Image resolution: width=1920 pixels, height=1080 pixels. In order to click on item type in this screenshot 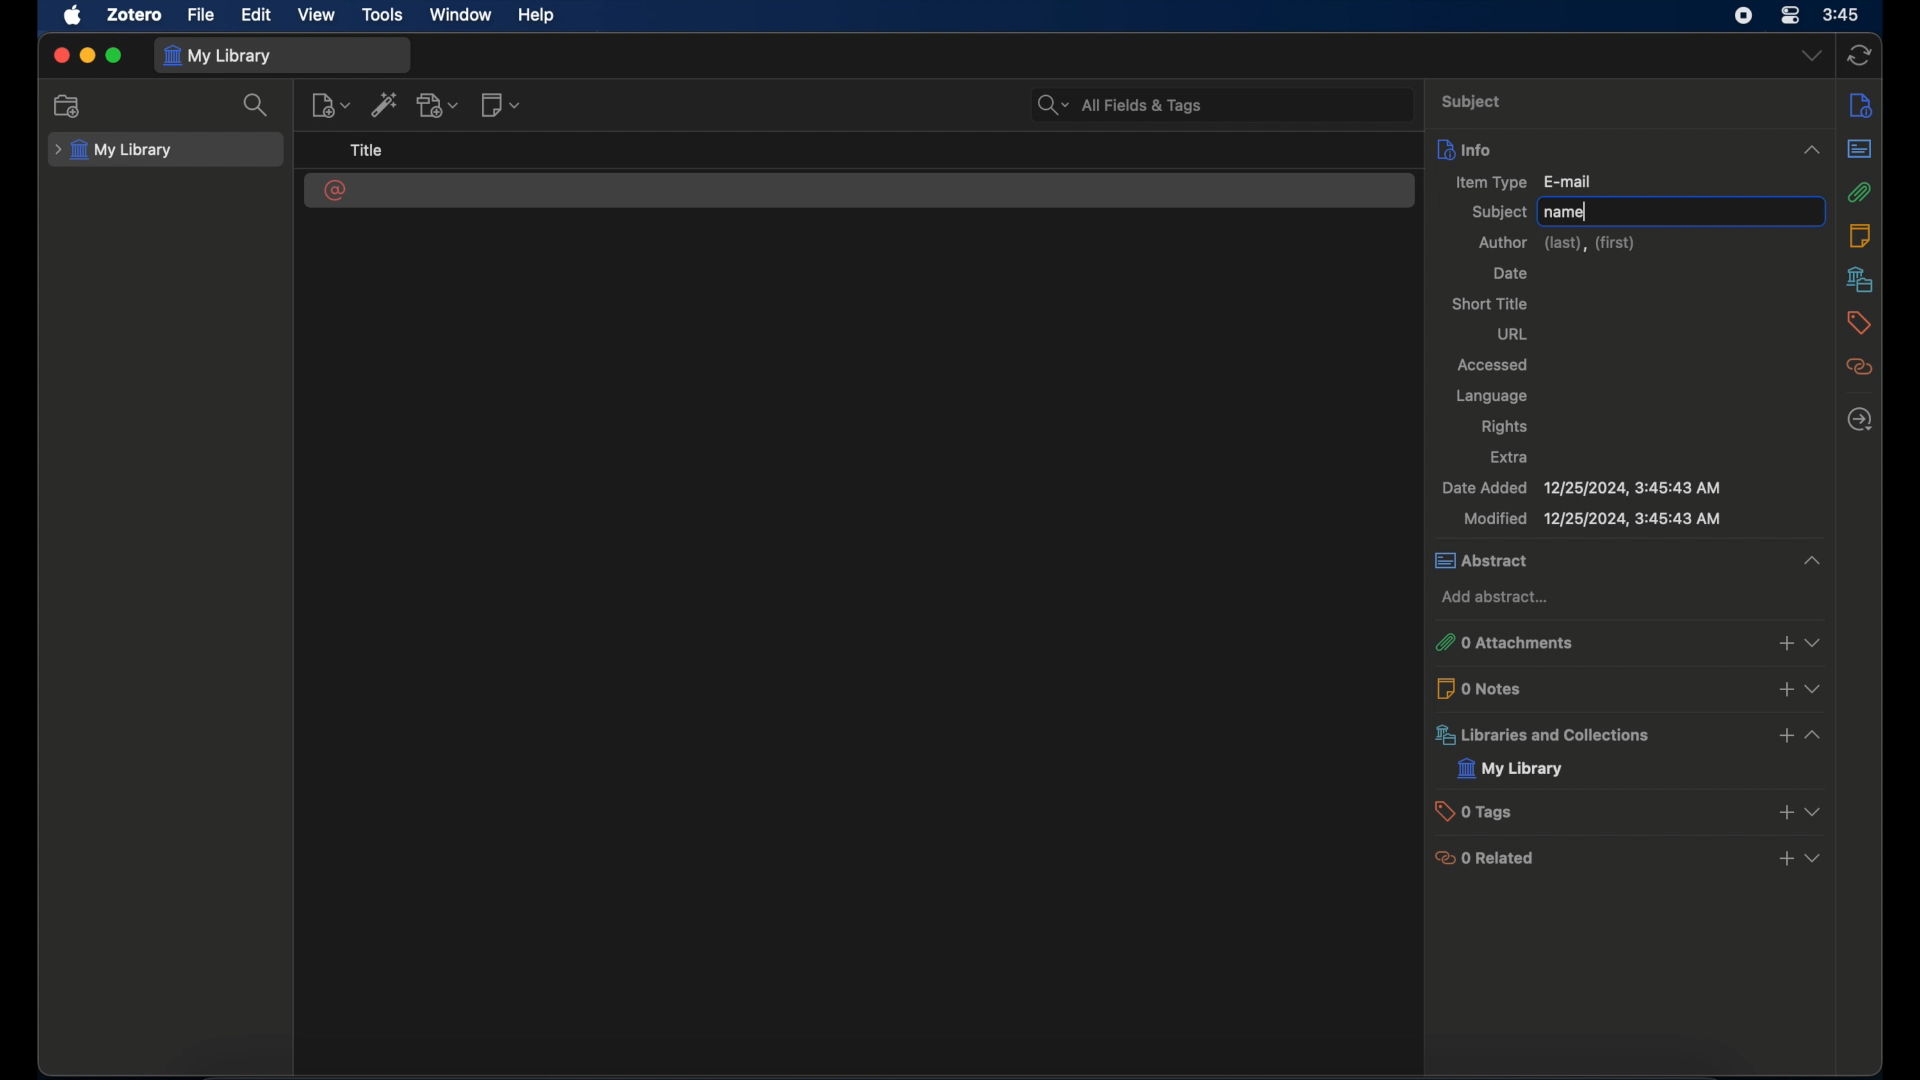, I will do `click(1523, 181)`.